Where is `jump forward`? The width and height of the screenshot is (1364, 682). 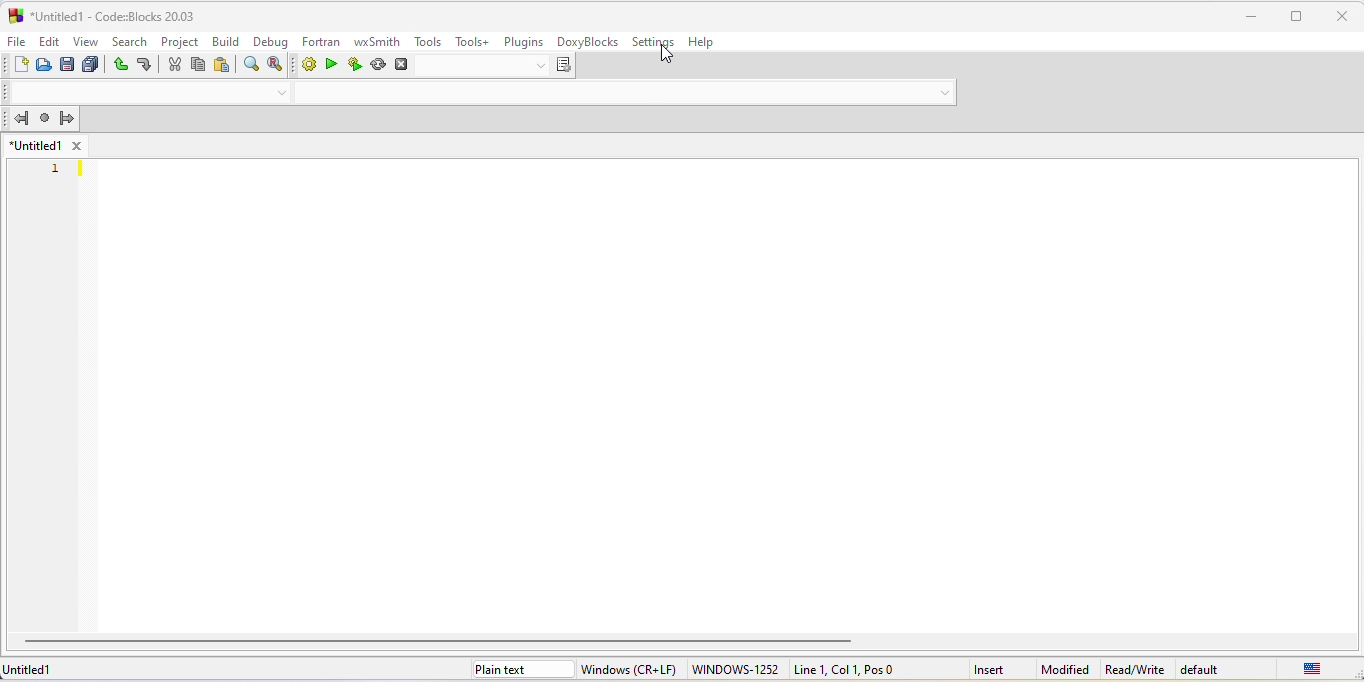 jump forward is located at coordinates (67, 117).